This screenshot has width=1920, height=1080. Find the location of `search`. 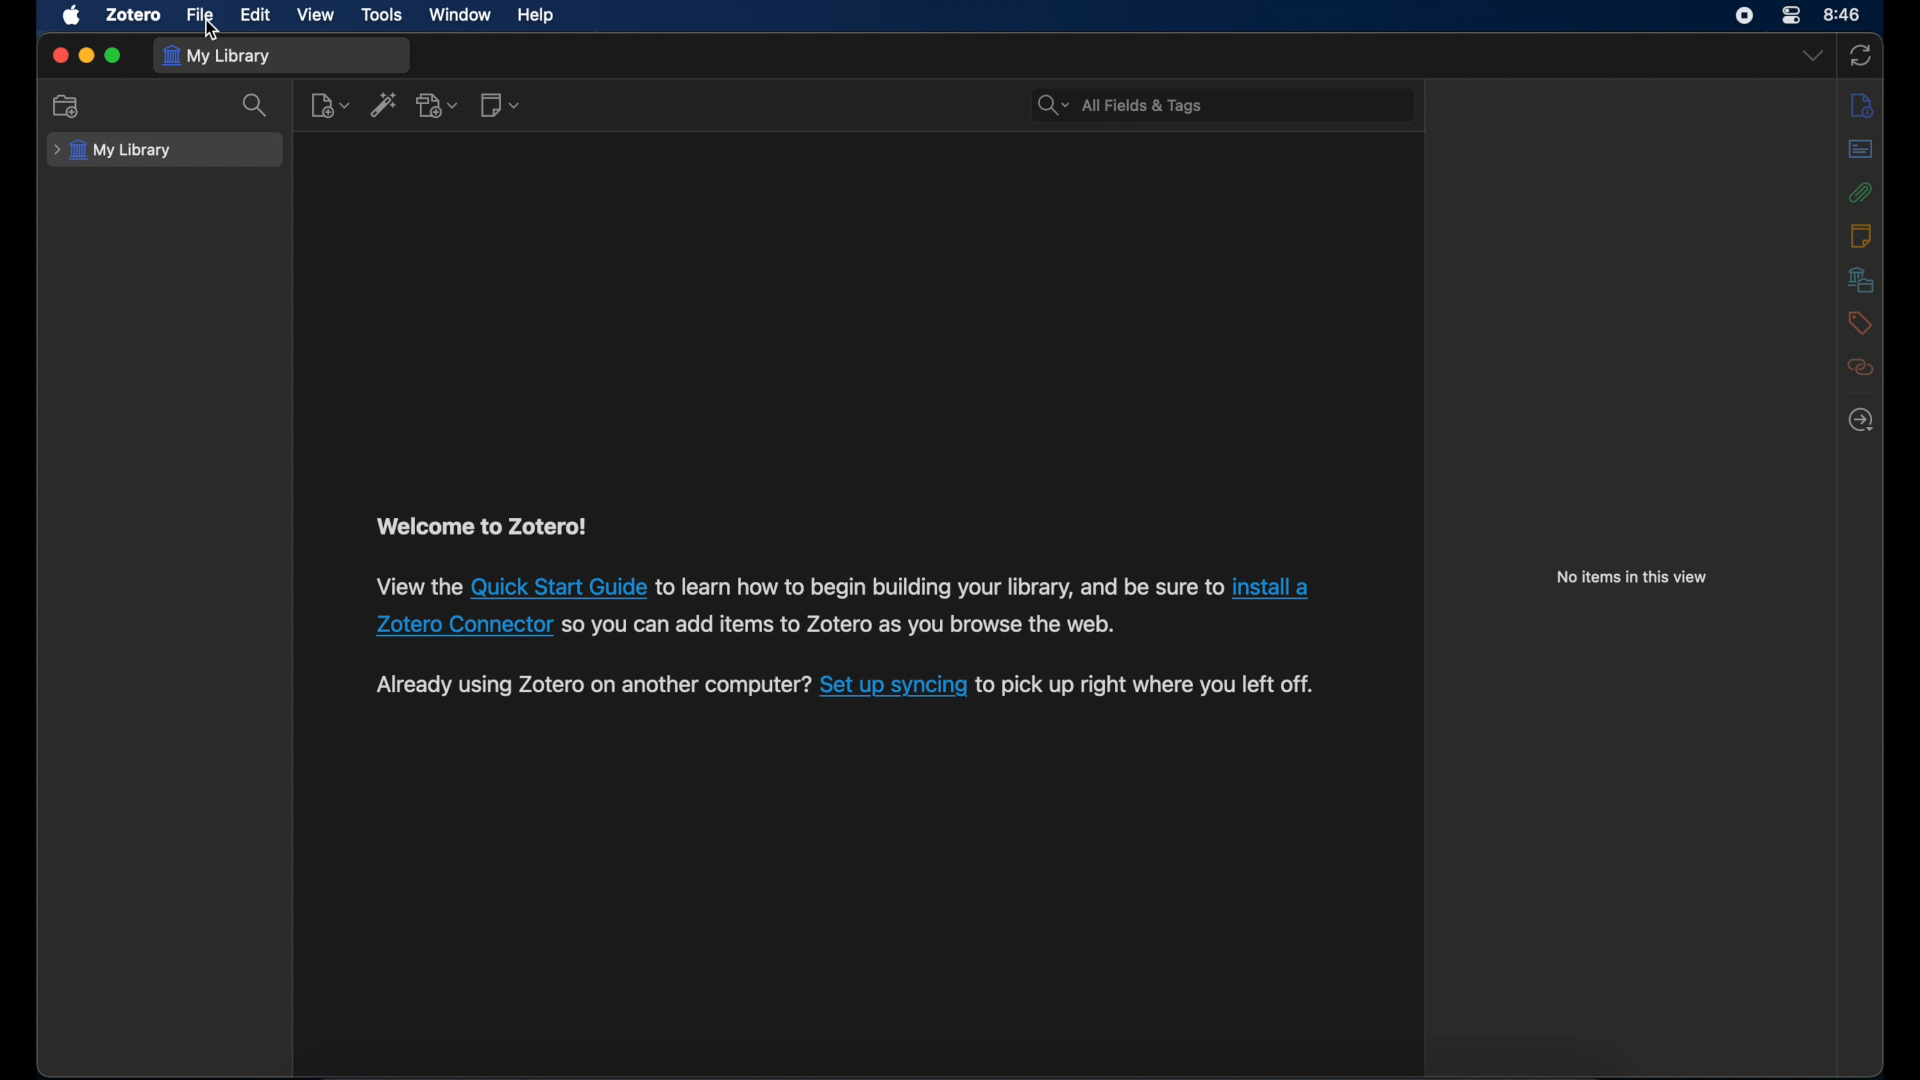

search is located at coordinates (257, 105).